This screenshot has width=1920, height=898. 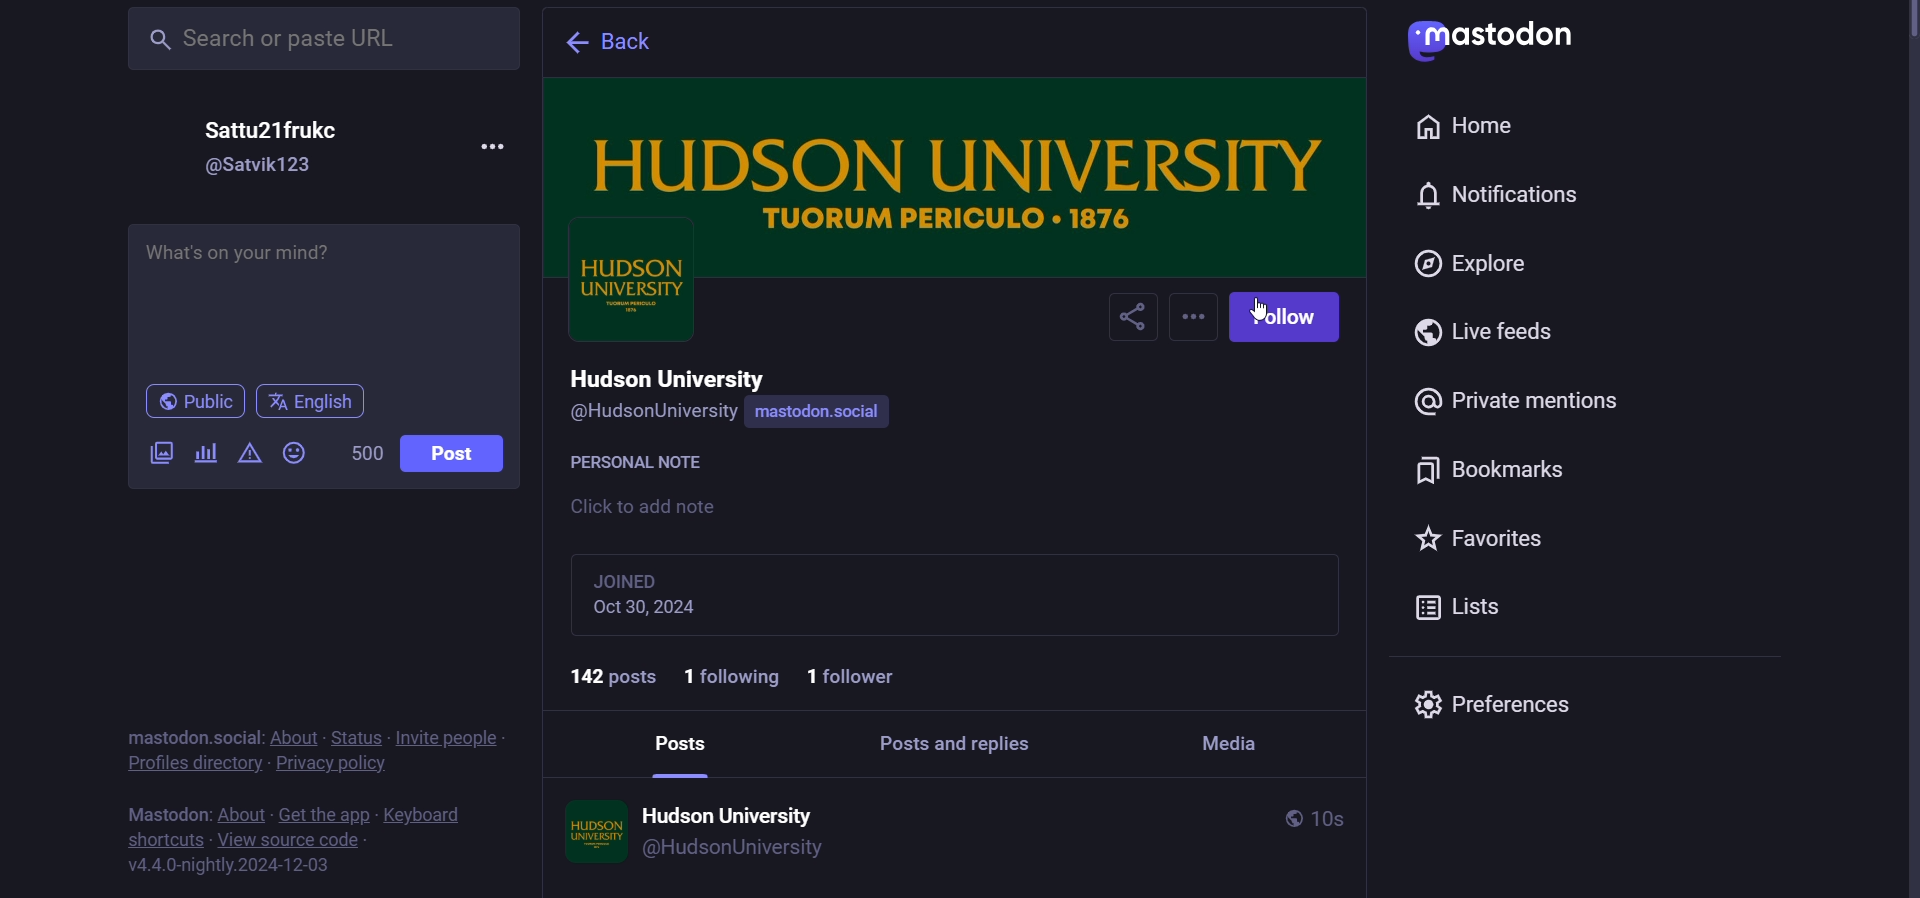 What do you see at coordinates (1485, 333) in the screenshot?
I see `live feed` at bounding box center [1485, 333].